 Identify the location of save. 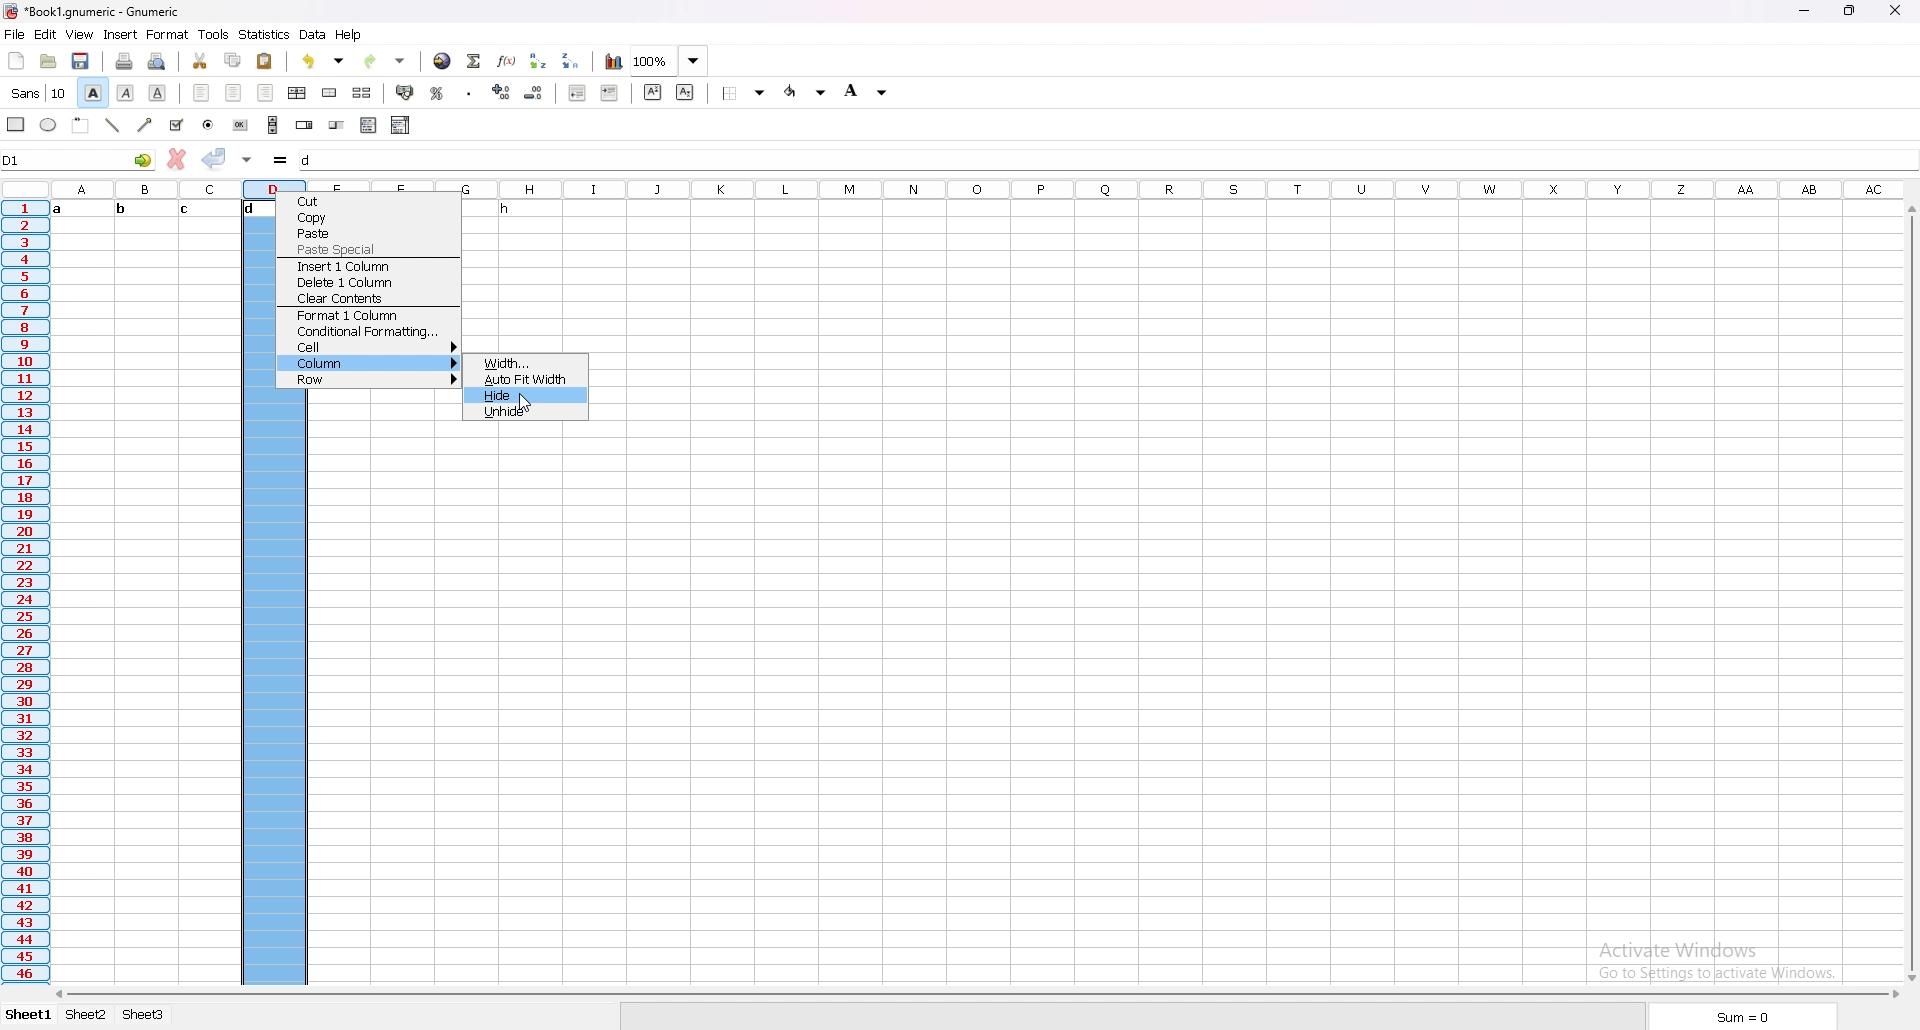
(82, 61).